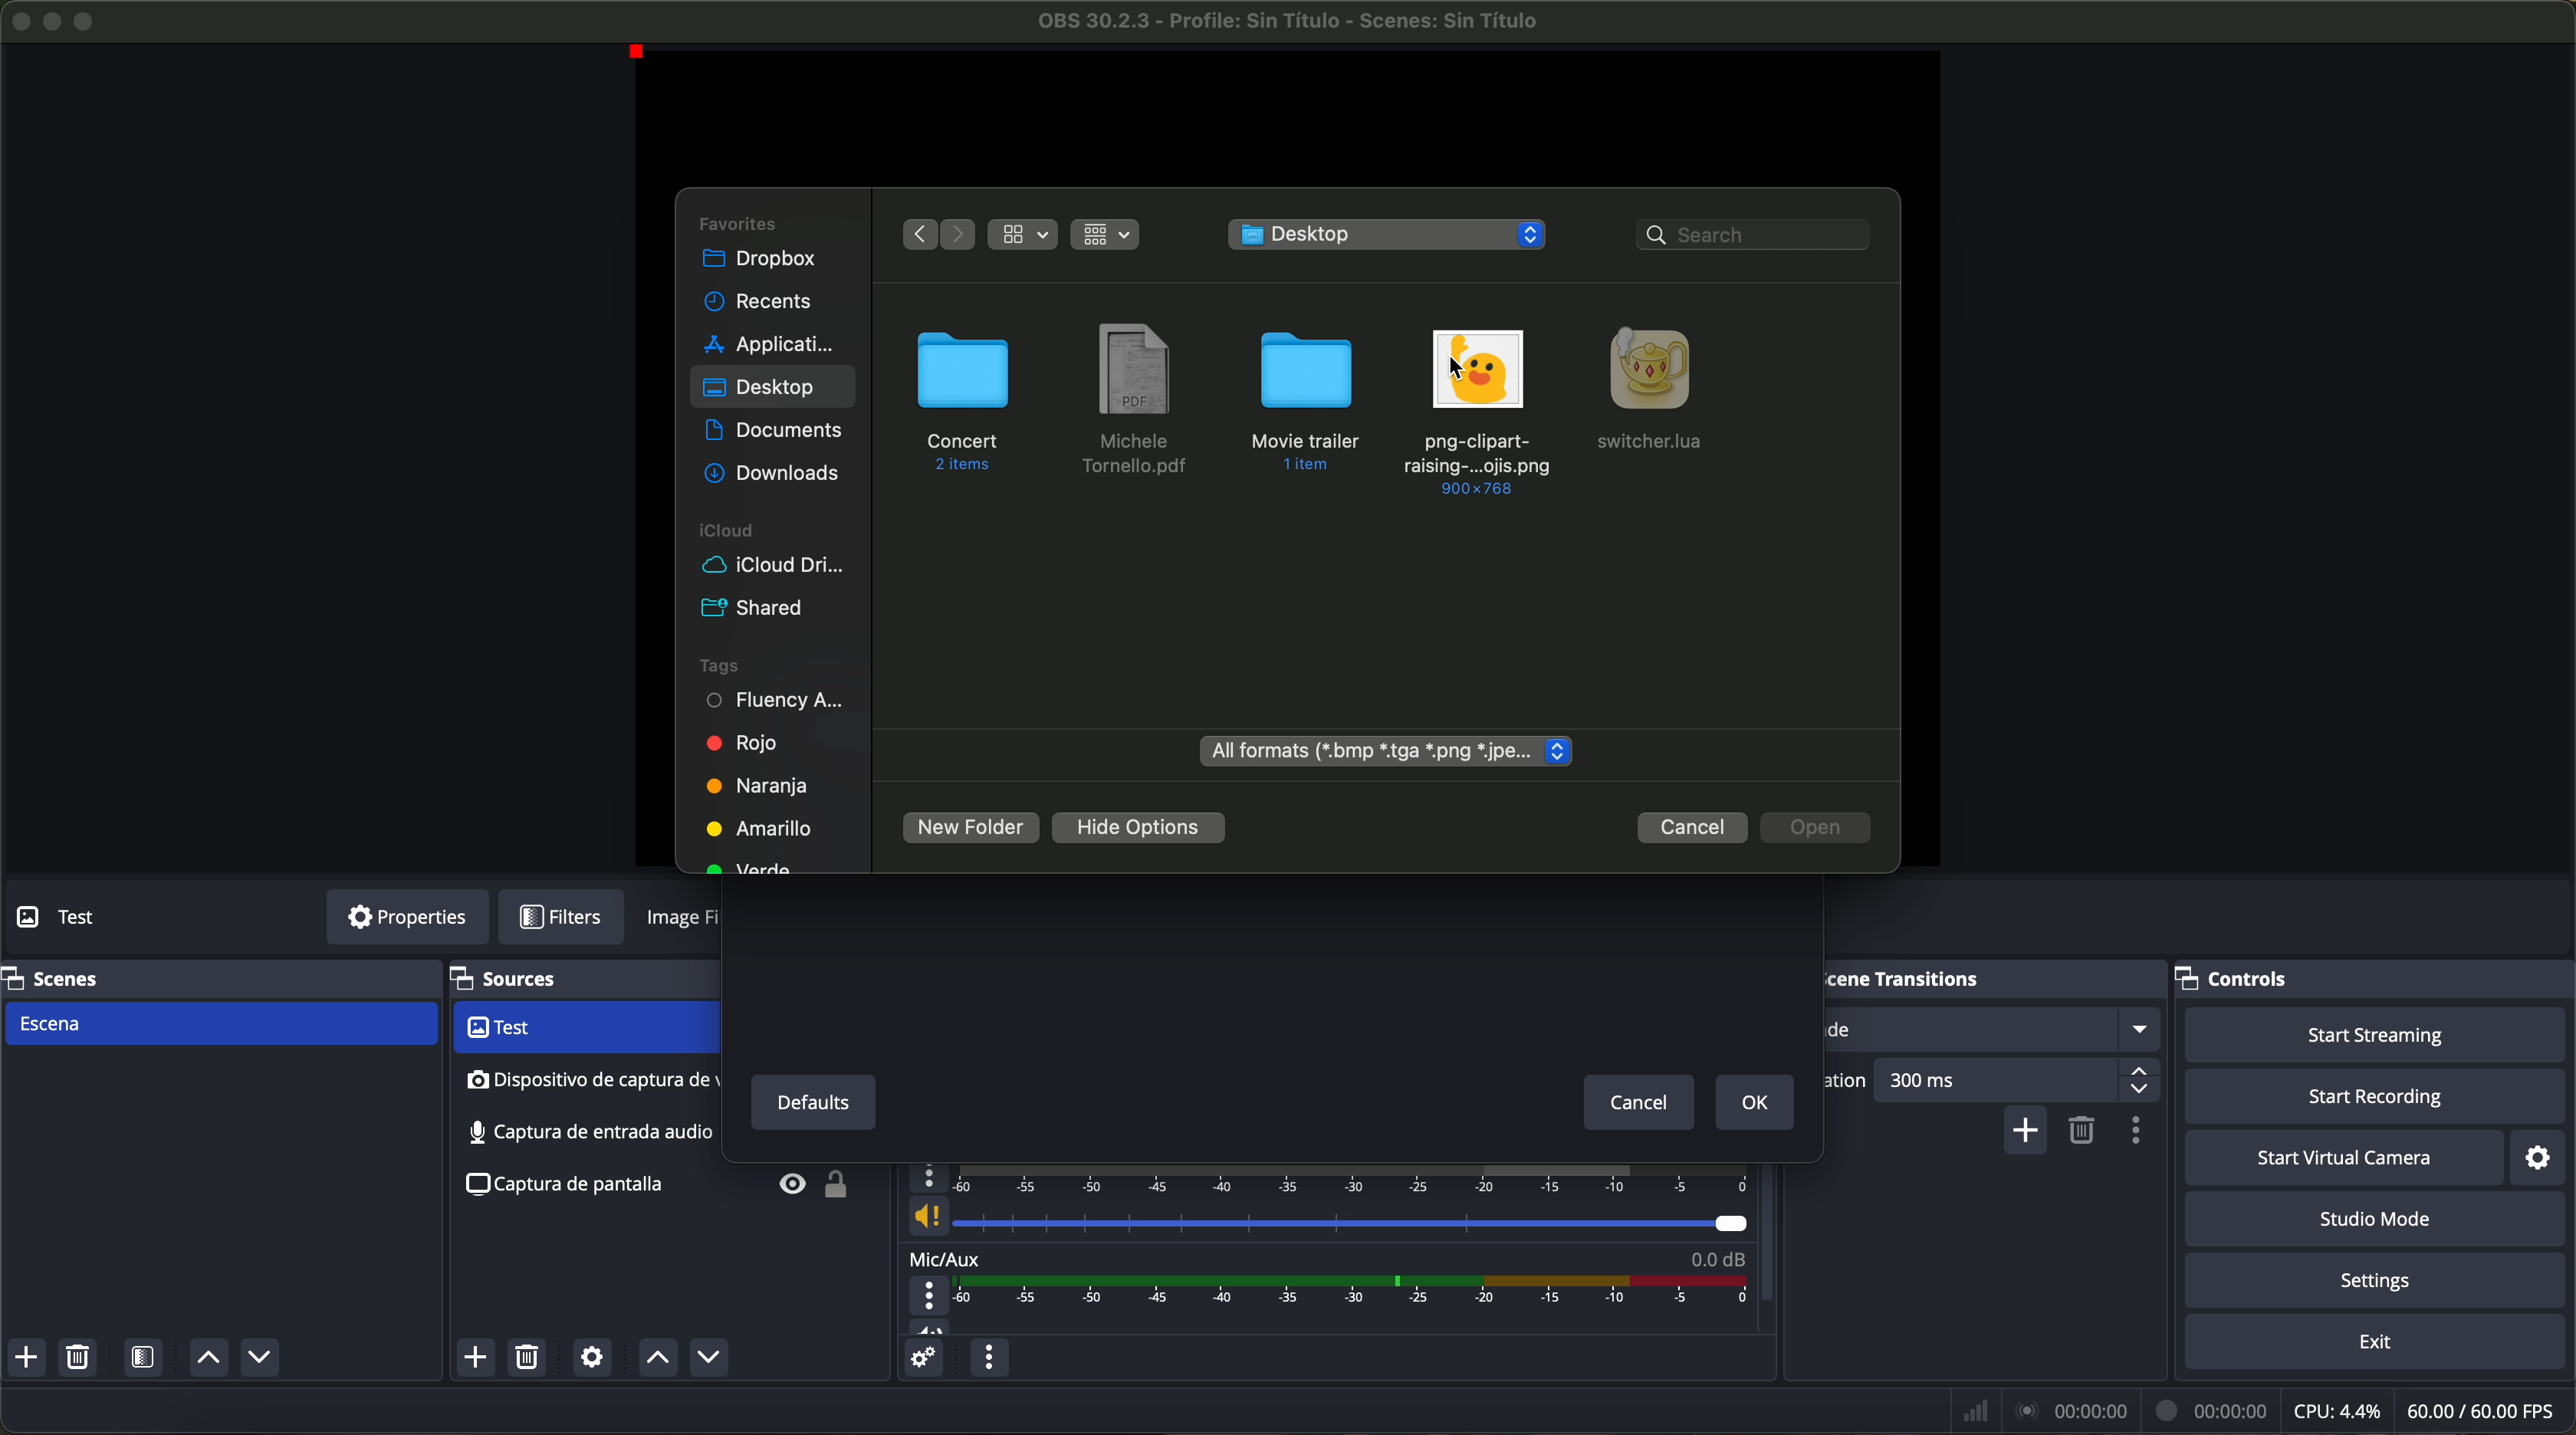 The width and height of the screenshot is (2576, 1435). Describe the element at coordinates (760, 394) in the screenshot. I see `click on desktop` at that location.